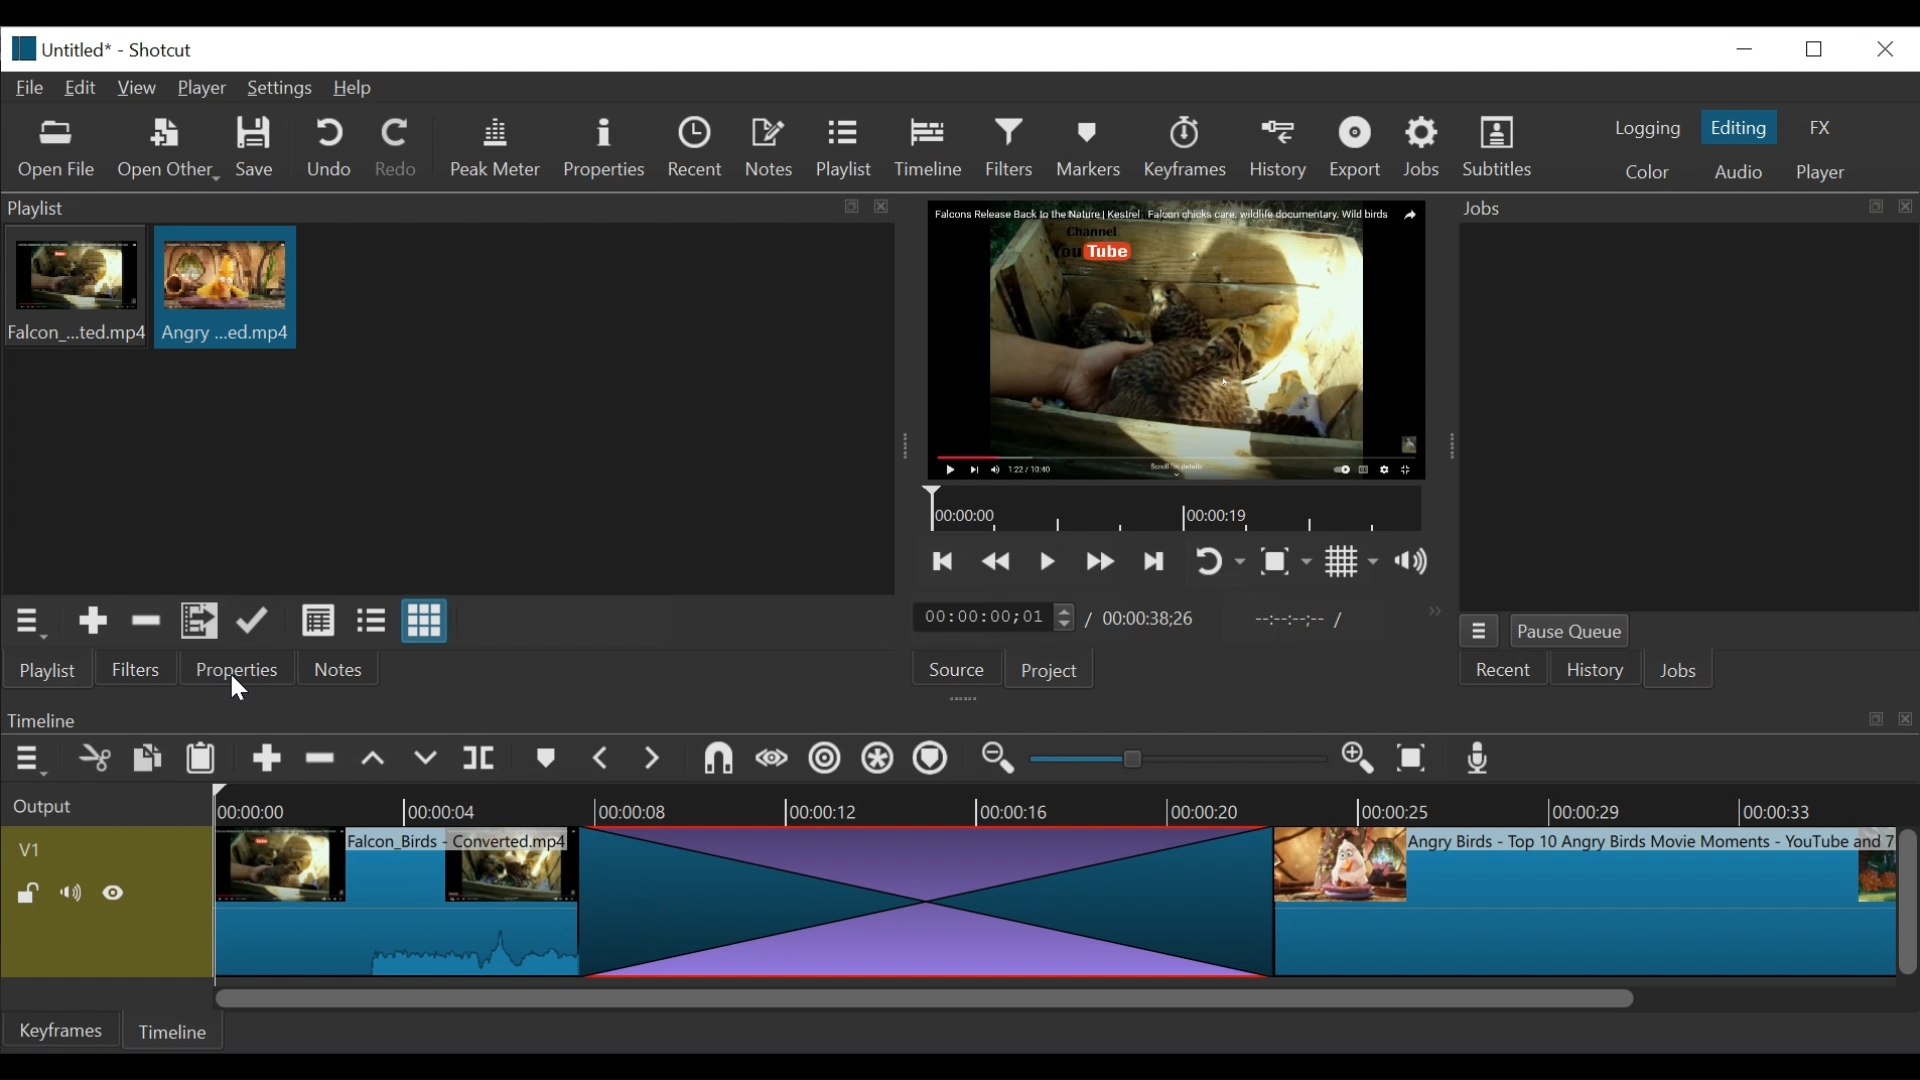 Image resolution: width=1920 pixels, height=1080 pixels. Describe the element at coordinates (721, 761) in the screenshot. I see `snap` at that location.